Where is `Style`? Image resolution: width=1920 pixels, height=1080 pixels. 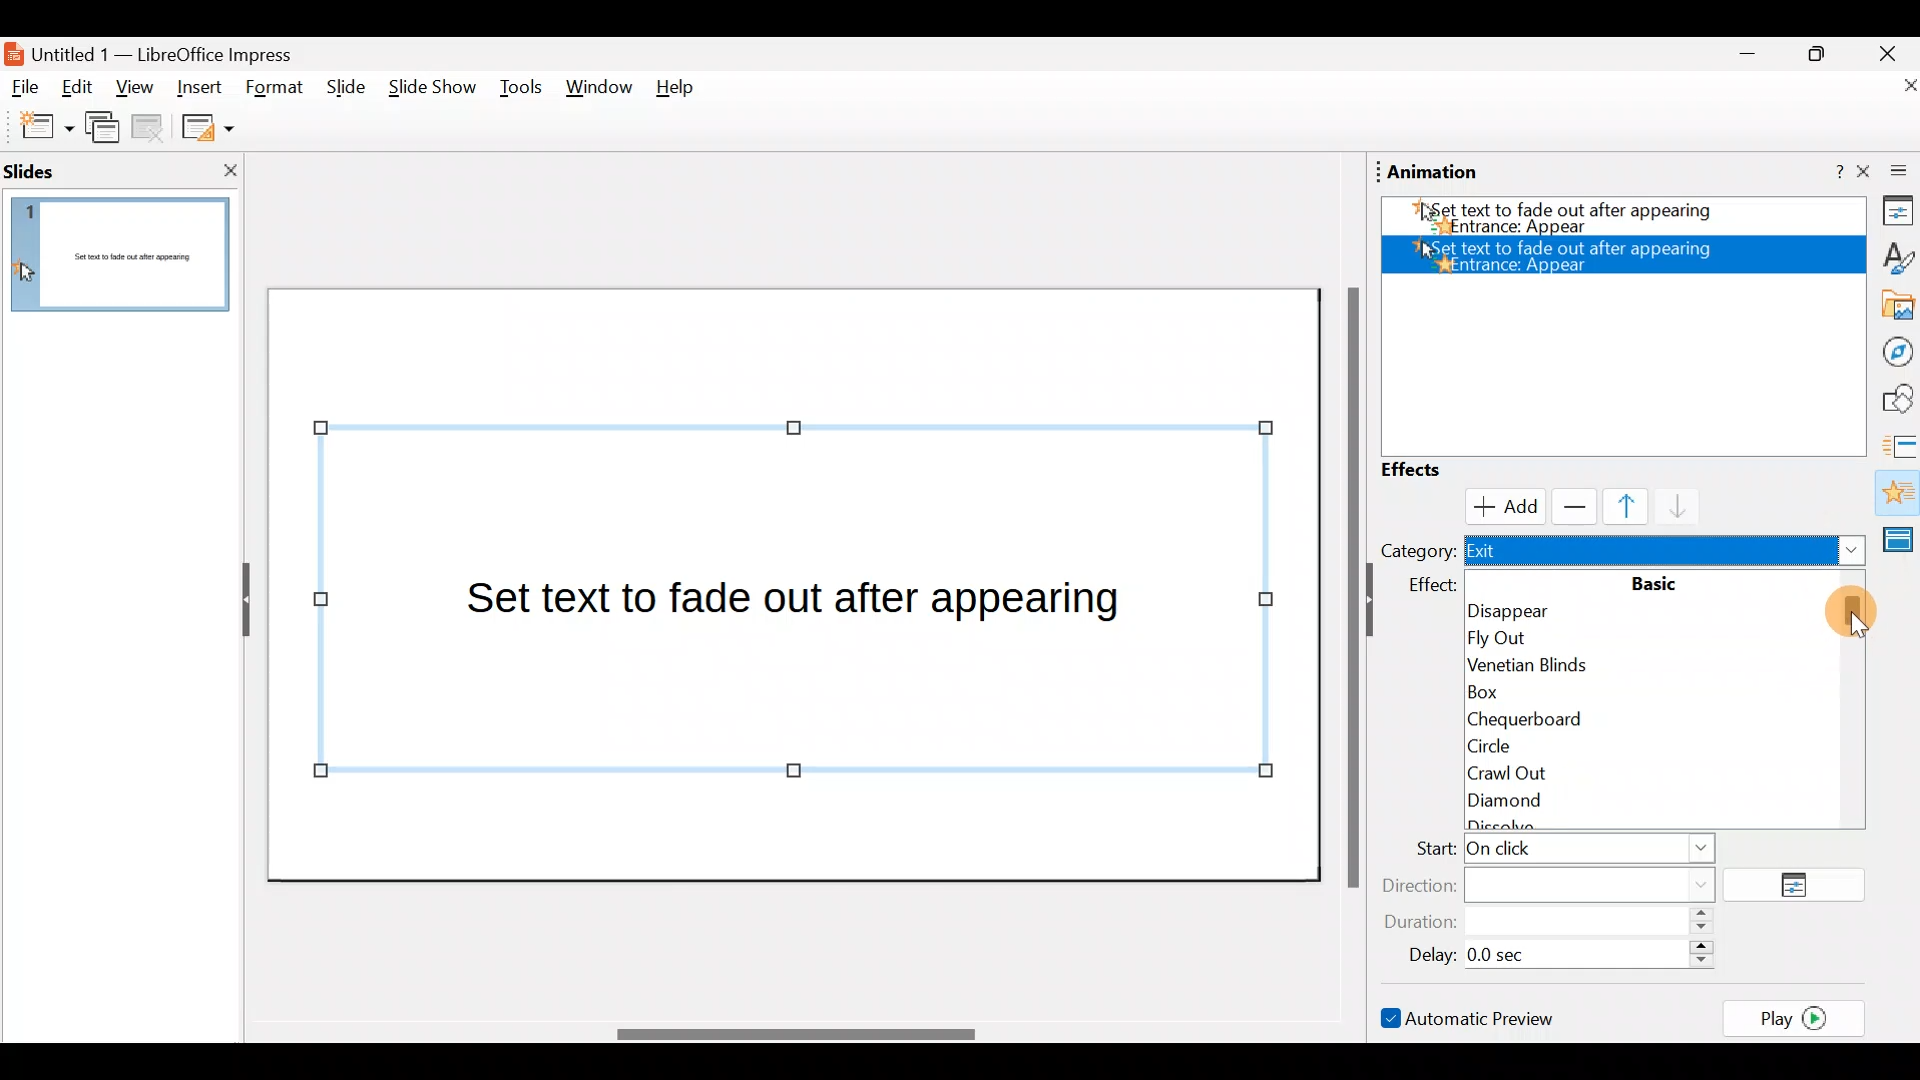
Style is located at coordinates (1891, 256).